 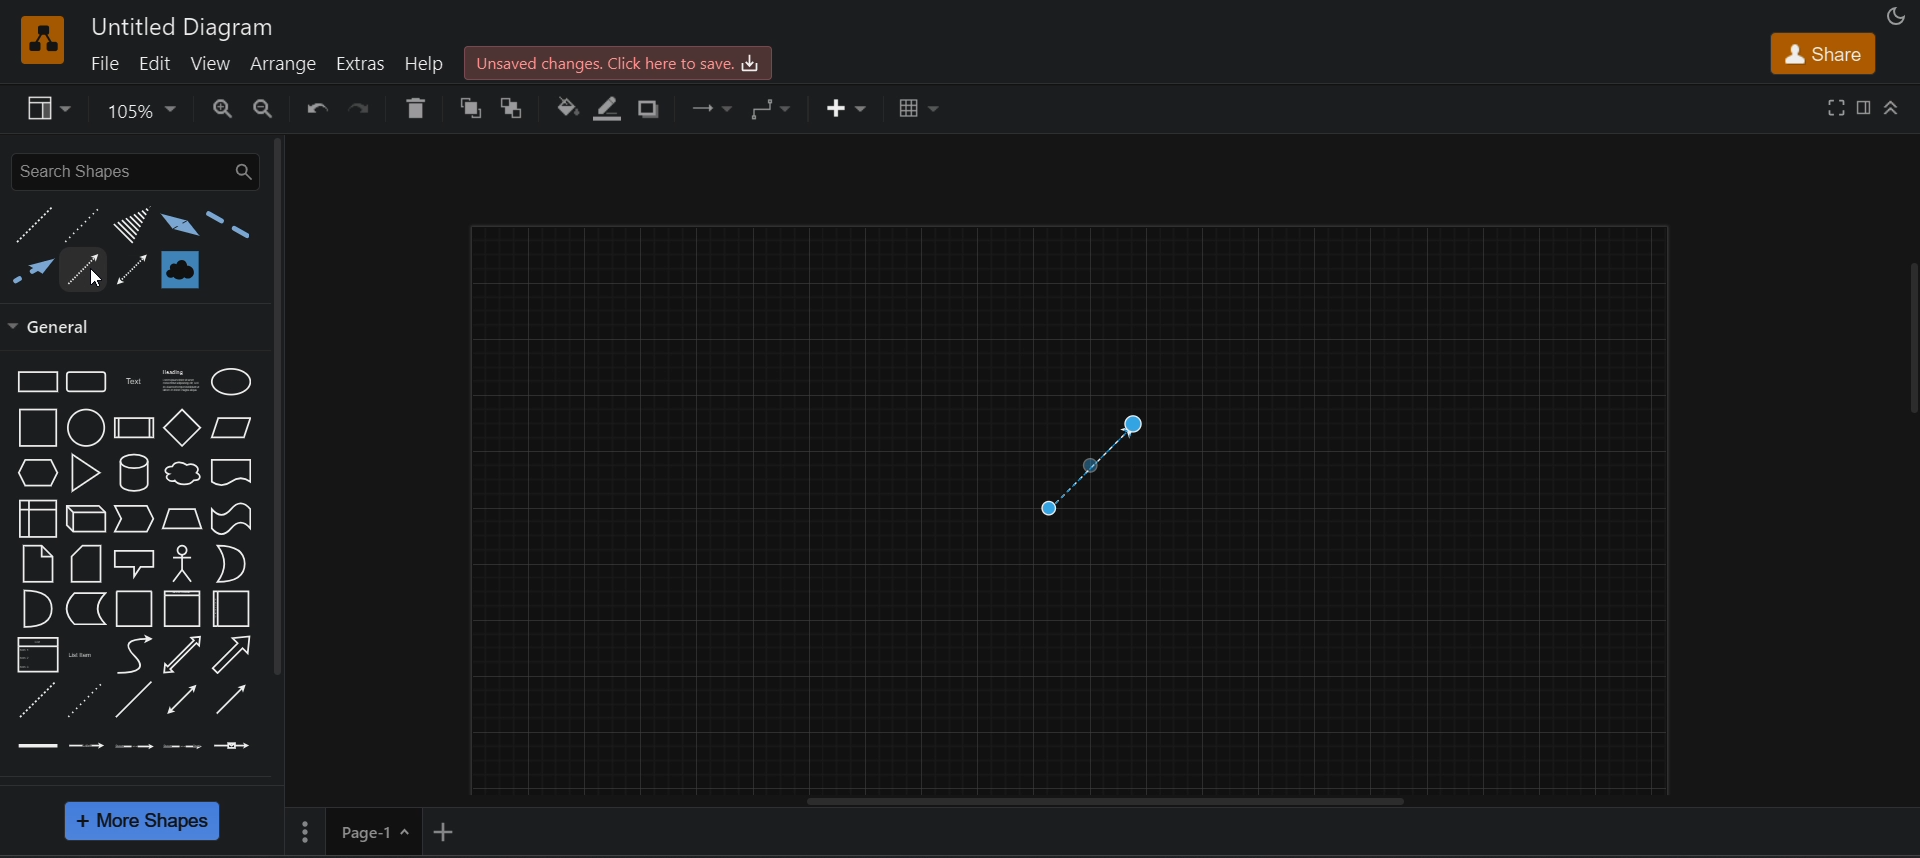 I want to click on list, so click(x=32, y=655).